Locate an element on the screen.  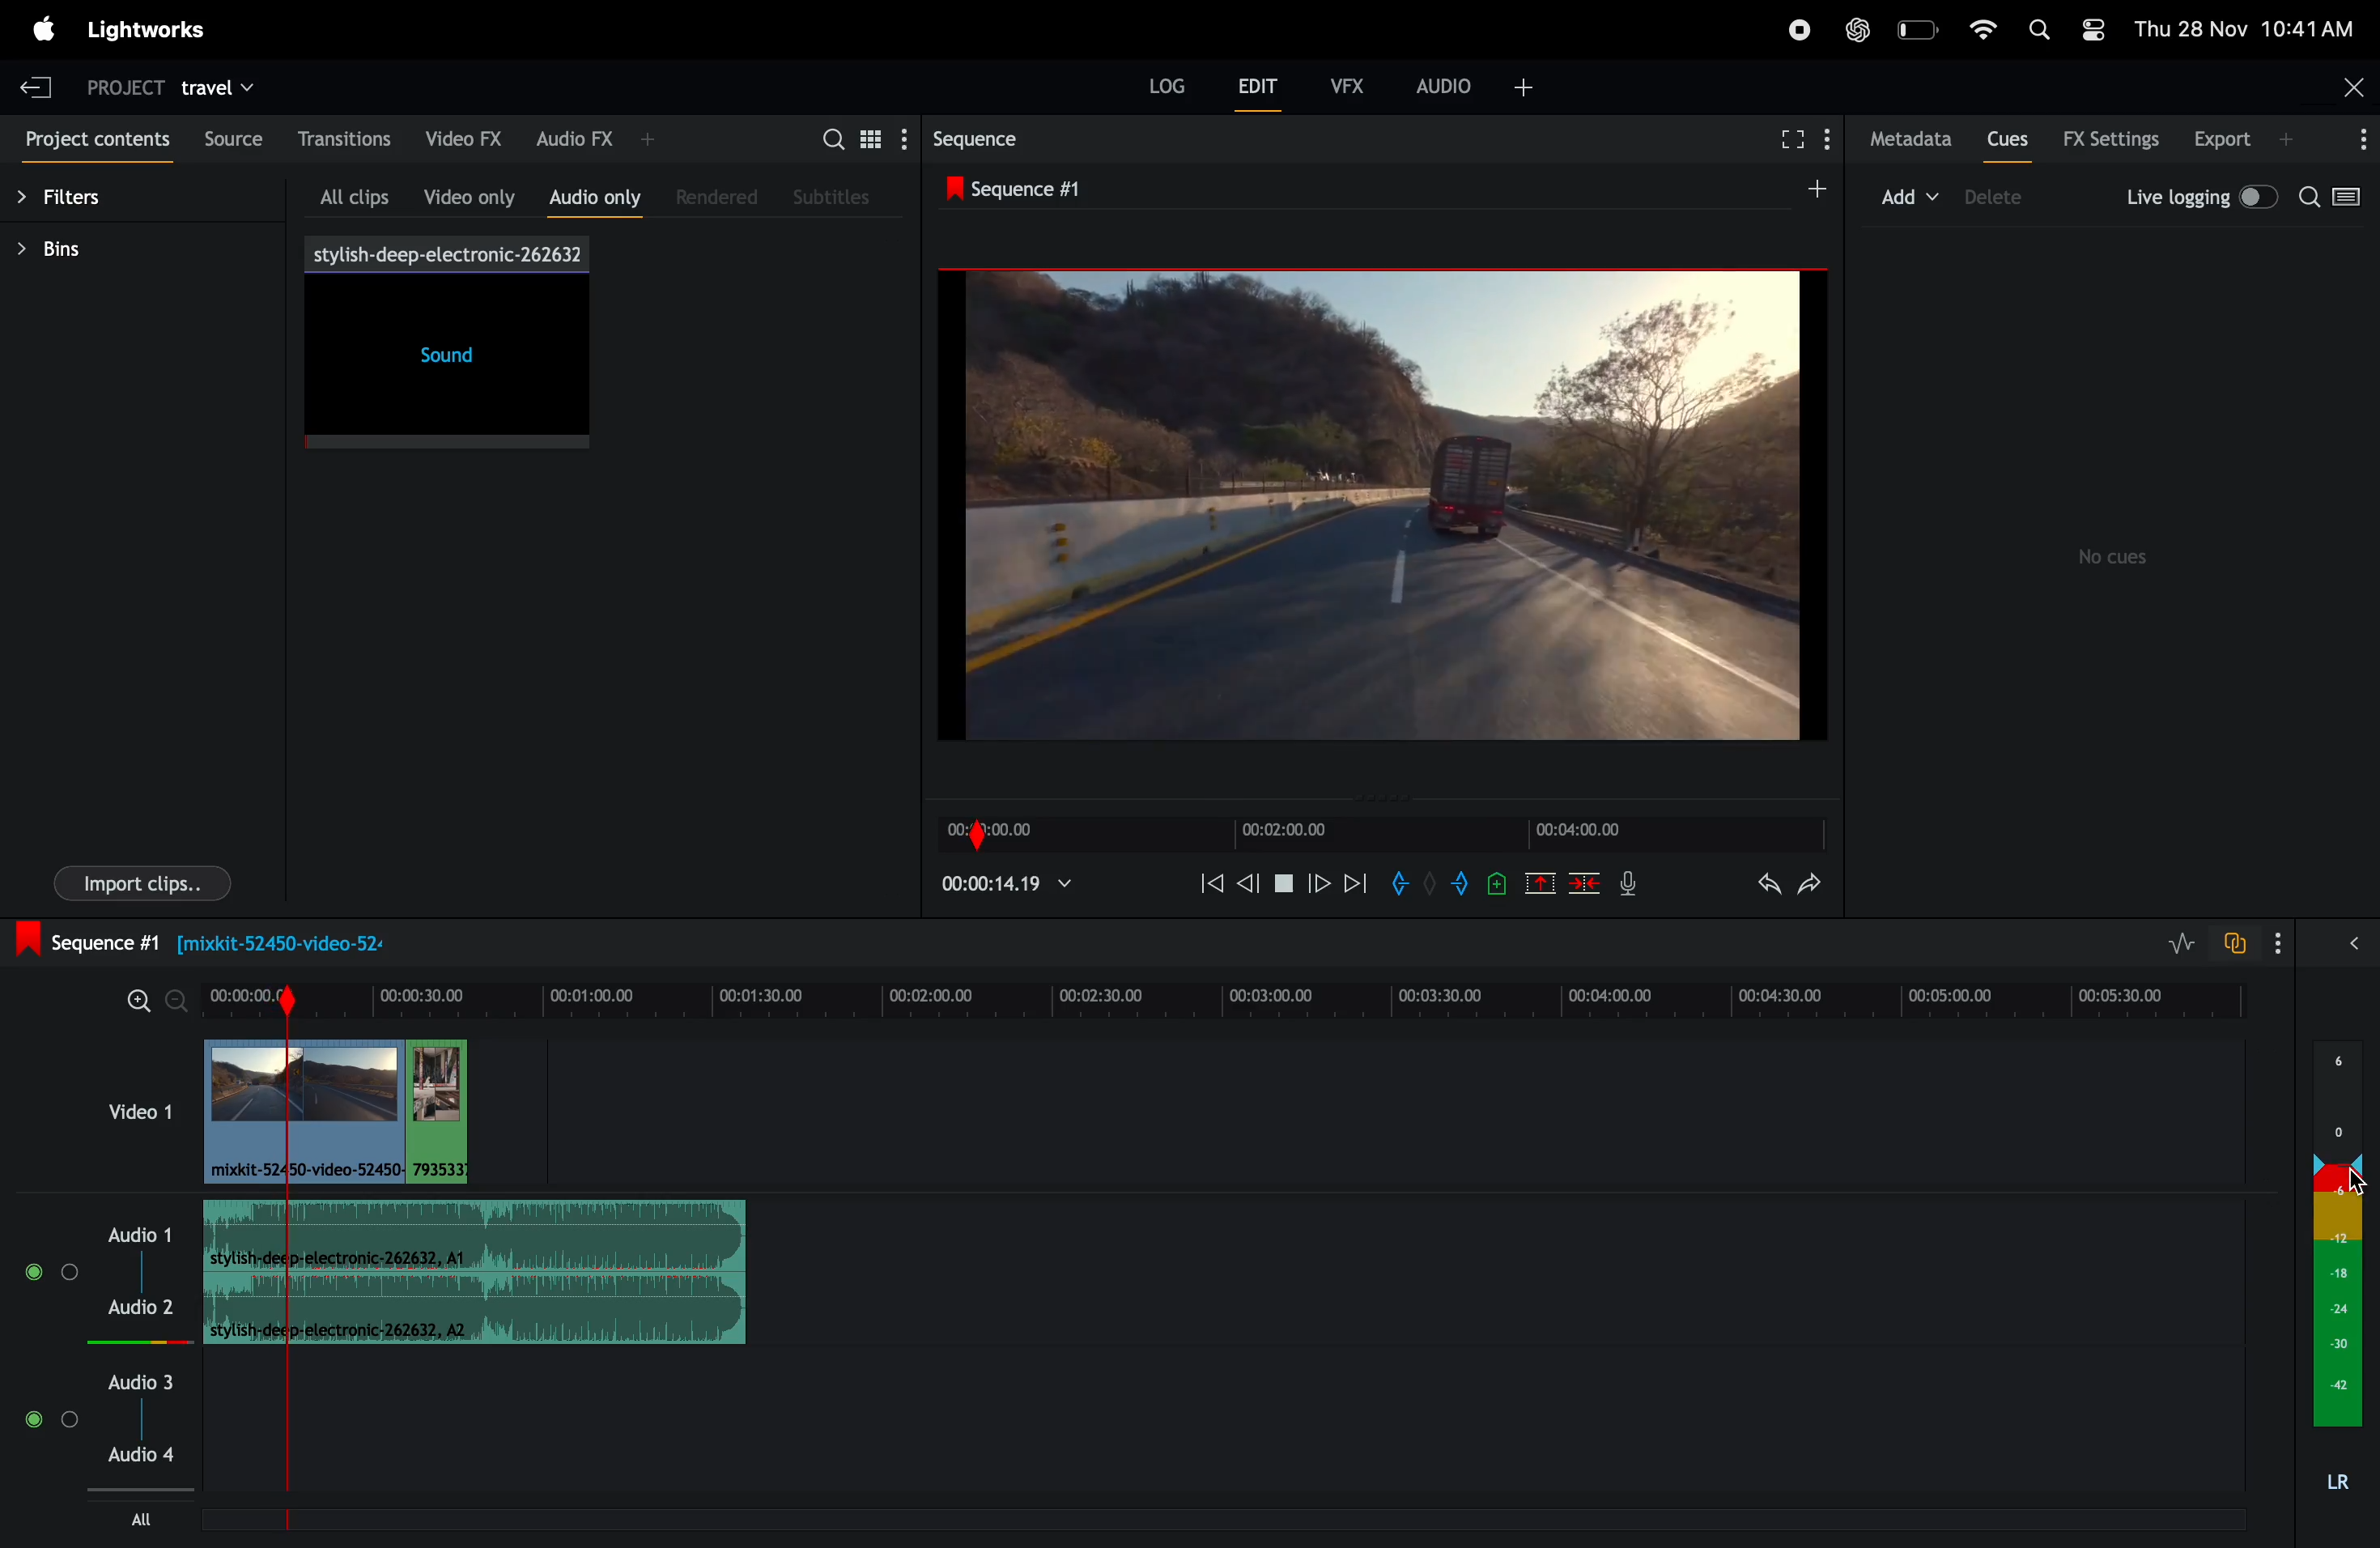
toggle editing layers is located at coordinates (2180, 942).